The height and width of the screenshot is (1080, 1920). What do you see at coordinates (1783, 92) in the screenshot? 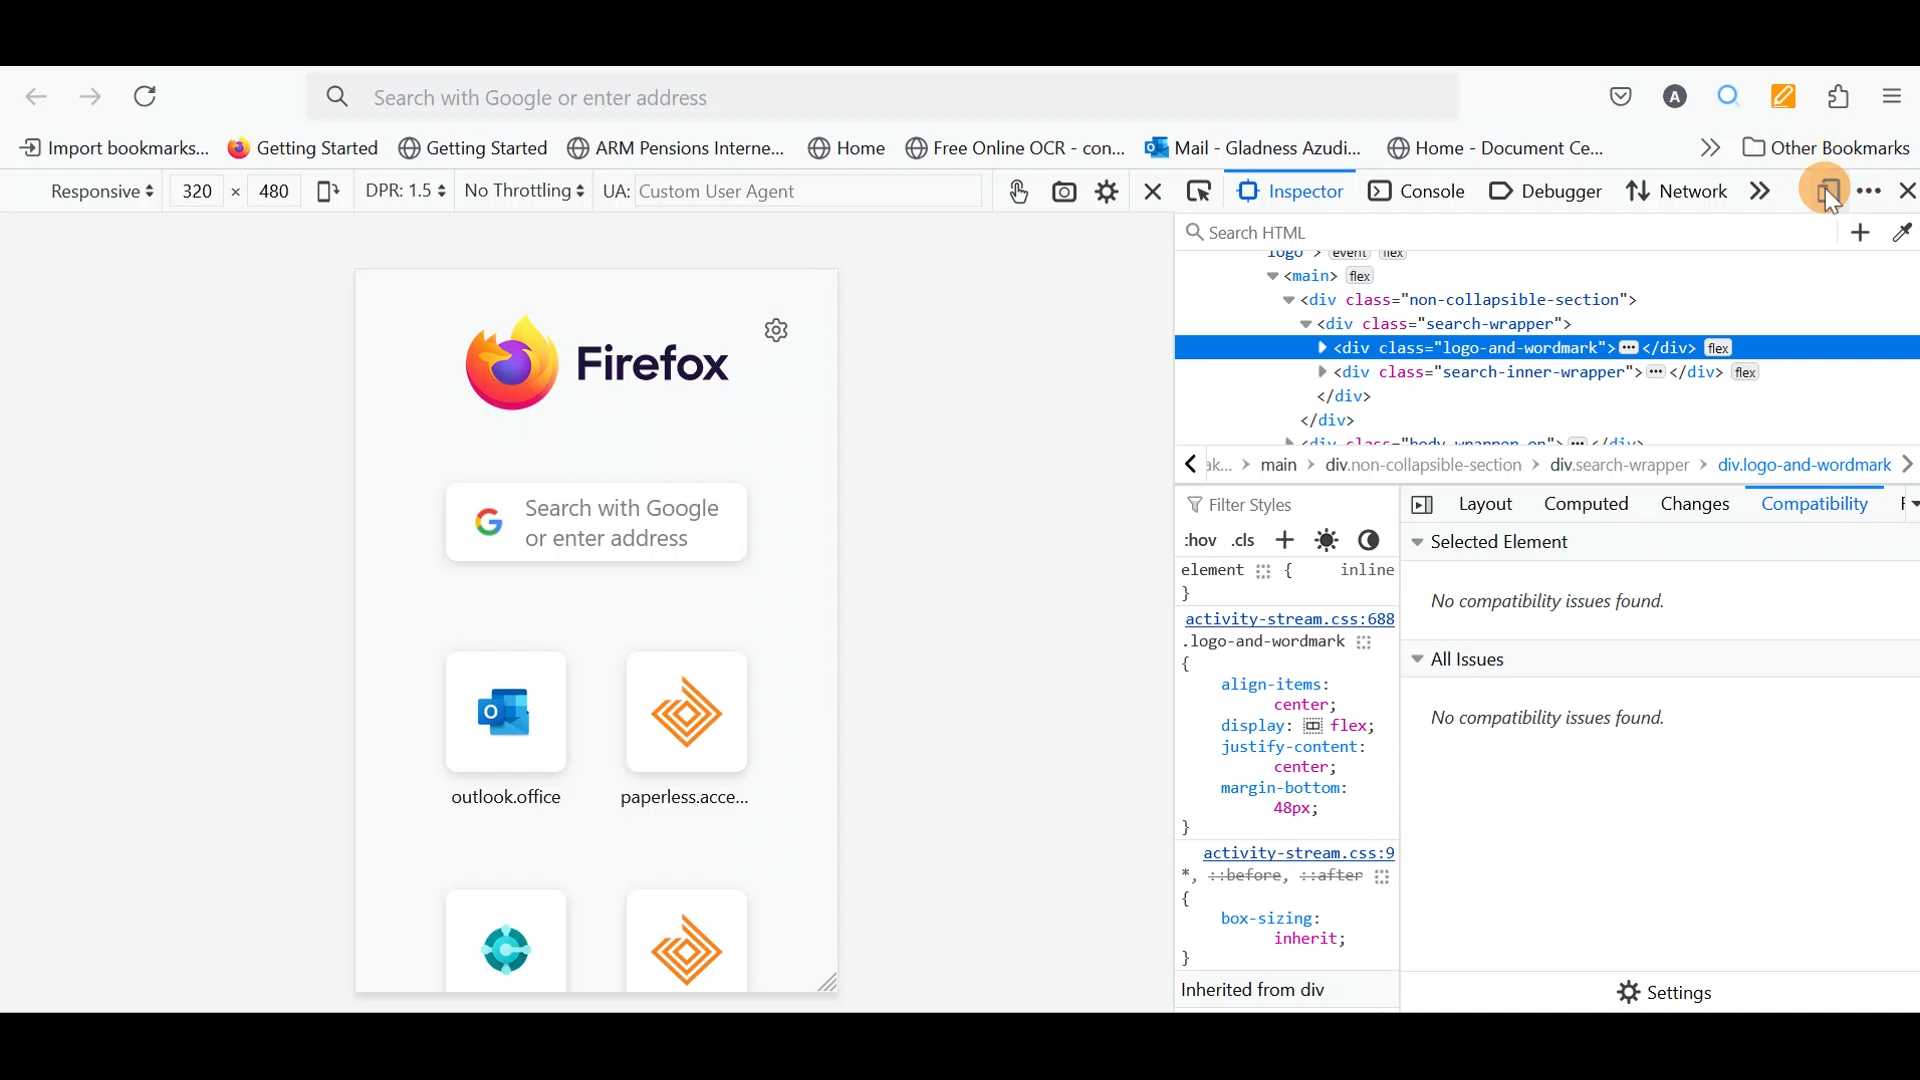
I see `Multi keywords highlighter` at bounding box center [1783, 92].